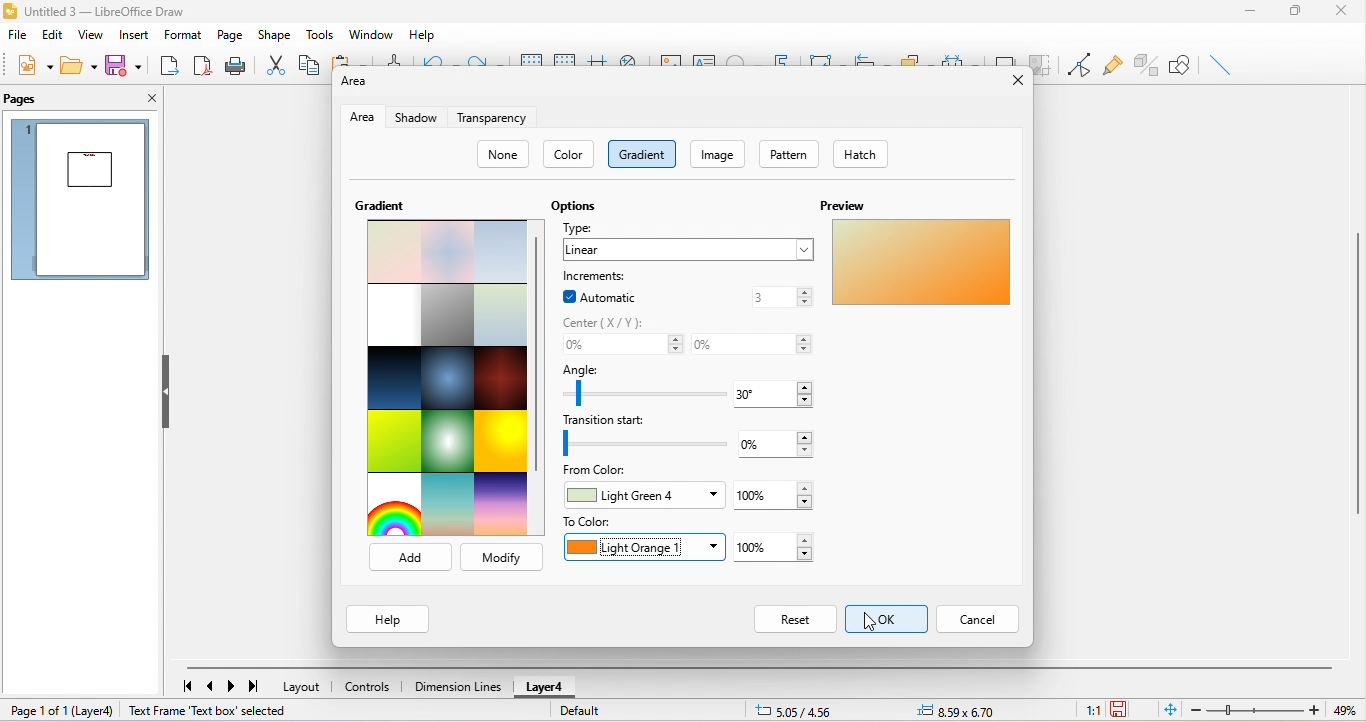  Describe the element at coordinates (794, 712) in the screenshot. I see `cursor position-5.05/4.56` at that location.